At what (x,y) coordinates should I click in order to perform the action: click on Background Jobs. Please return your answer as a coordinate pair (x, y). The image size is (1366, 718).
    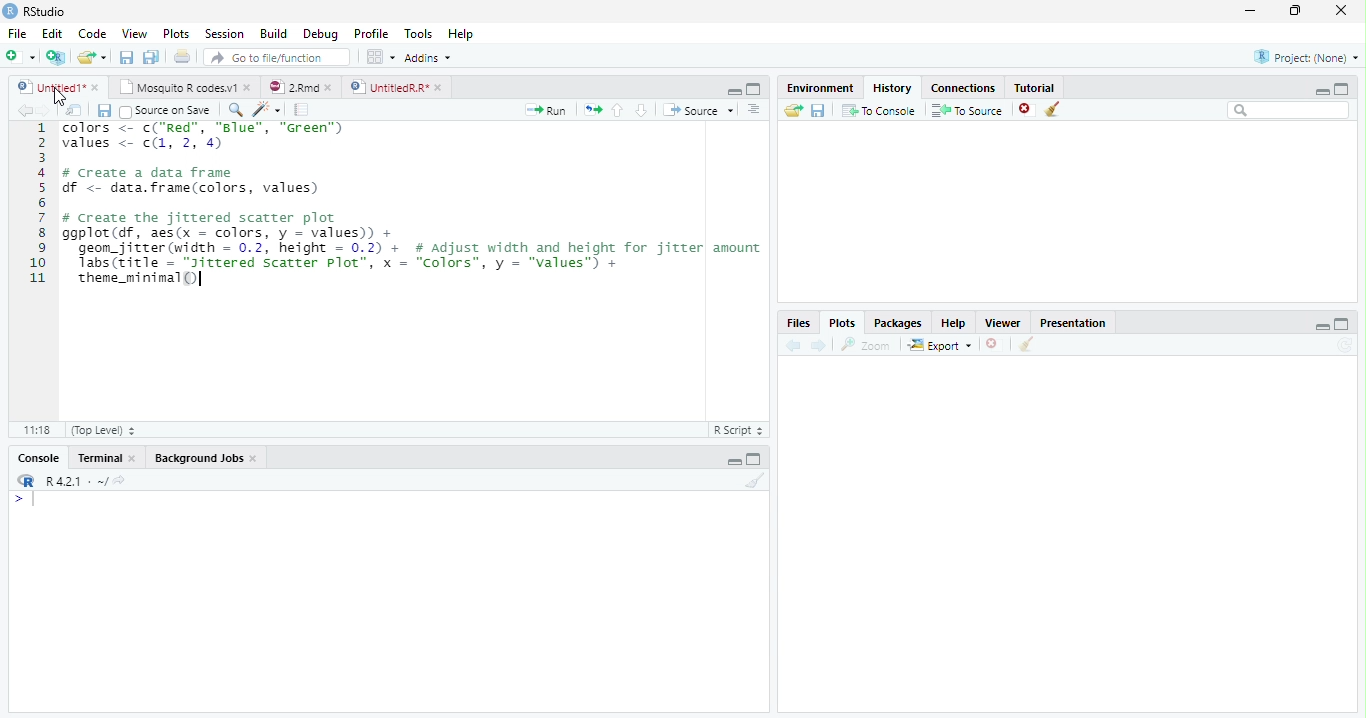
    Looking at the image, I should click on (198, 457).